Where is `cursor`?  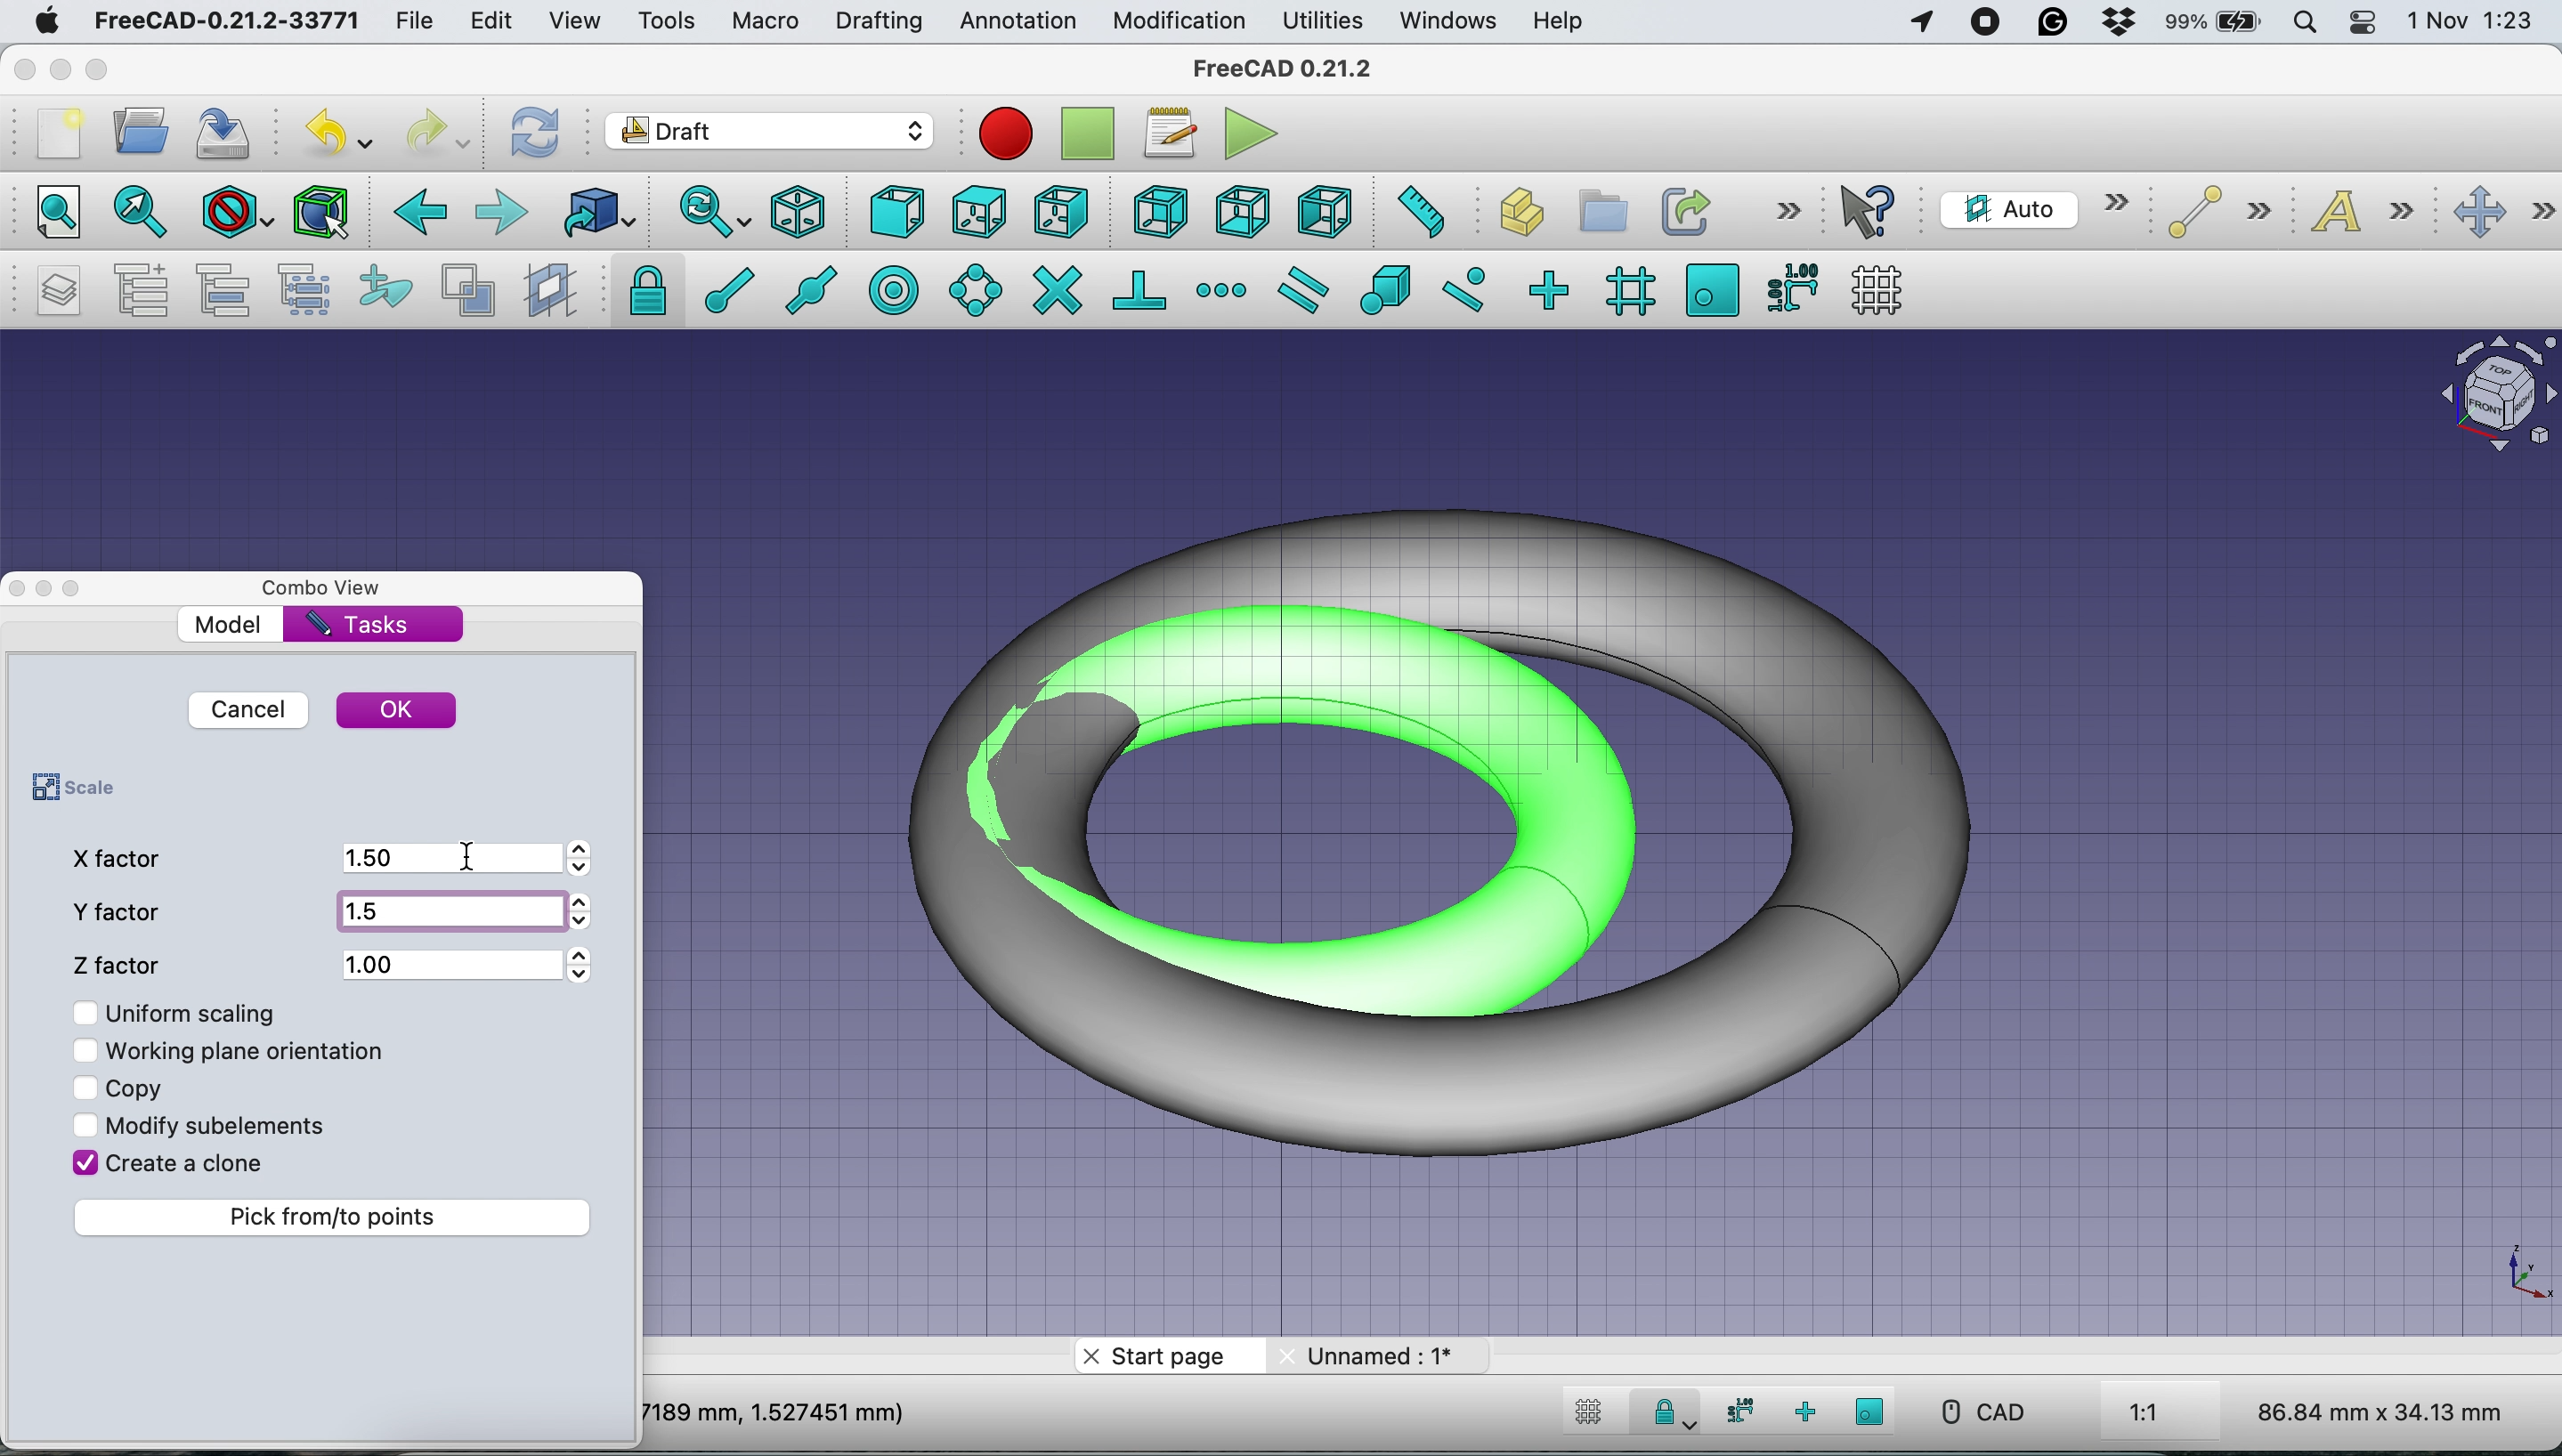
cursor is located at coordinates (473, 855).